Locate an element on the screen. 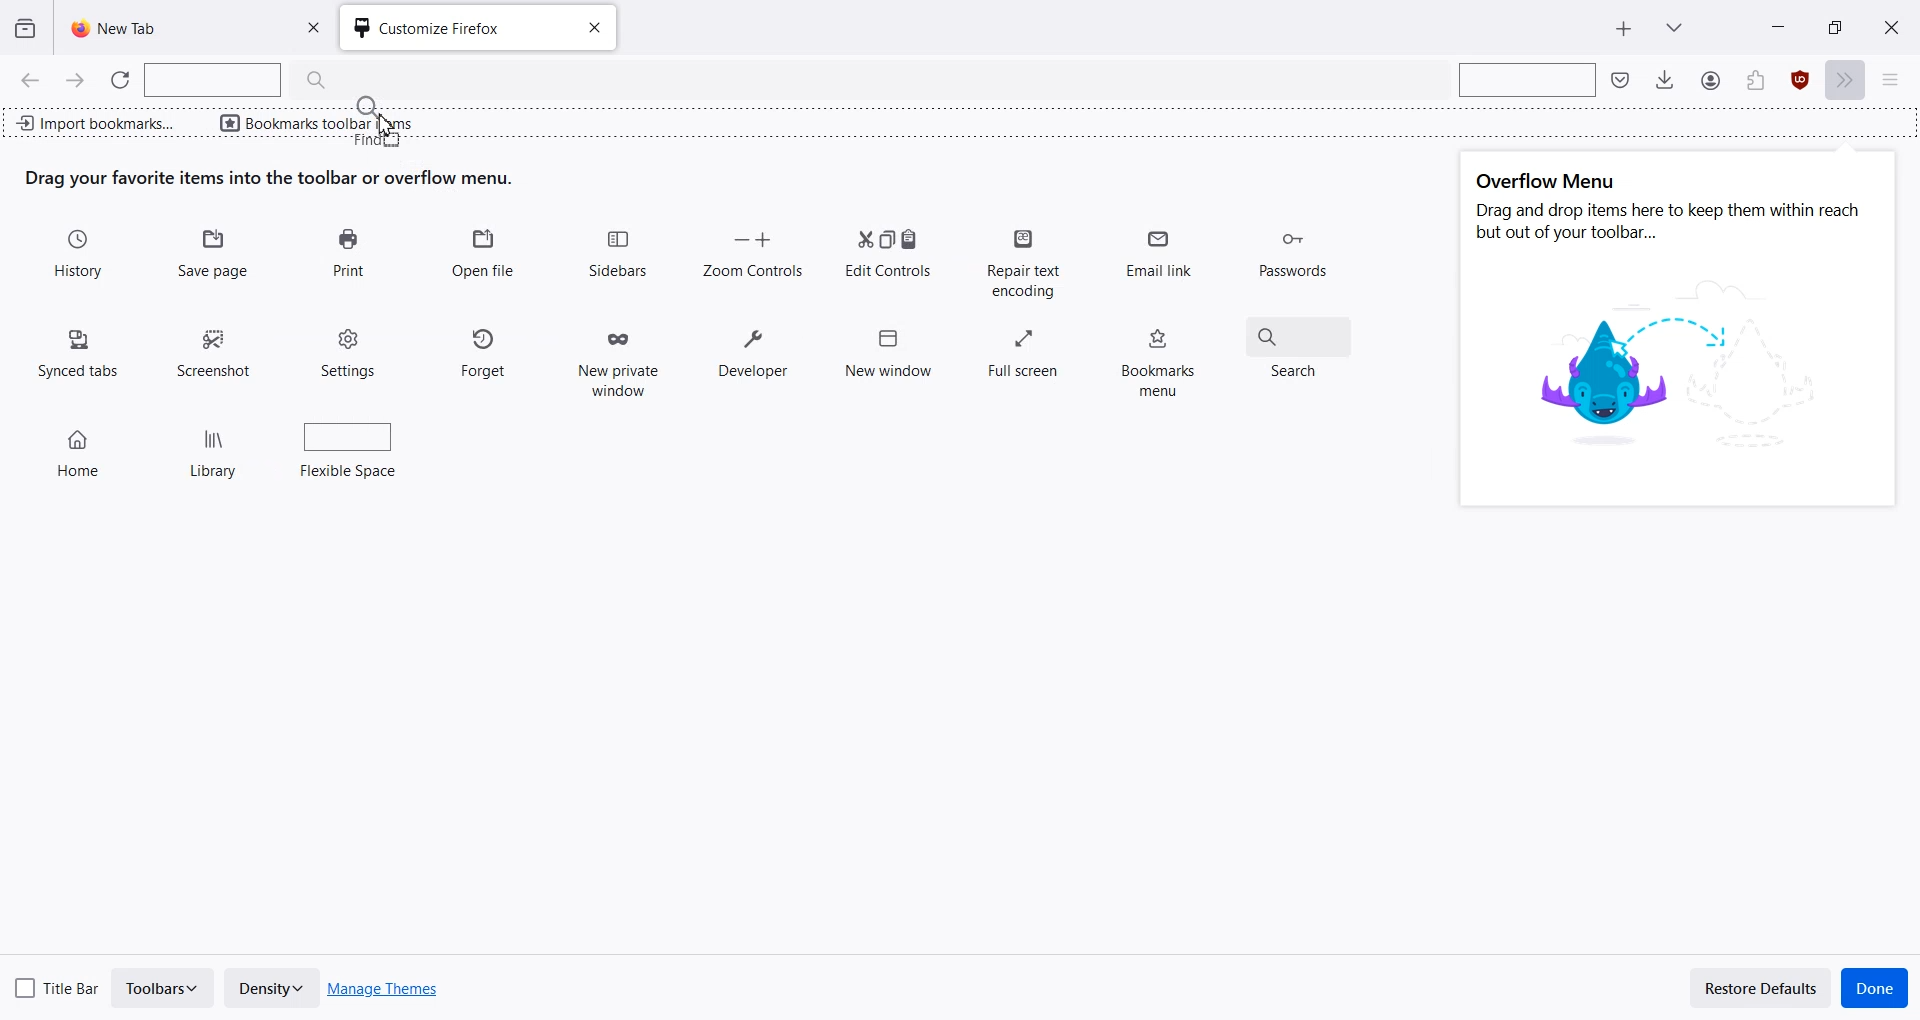  Search bar is located at coordinates (1524, 79).